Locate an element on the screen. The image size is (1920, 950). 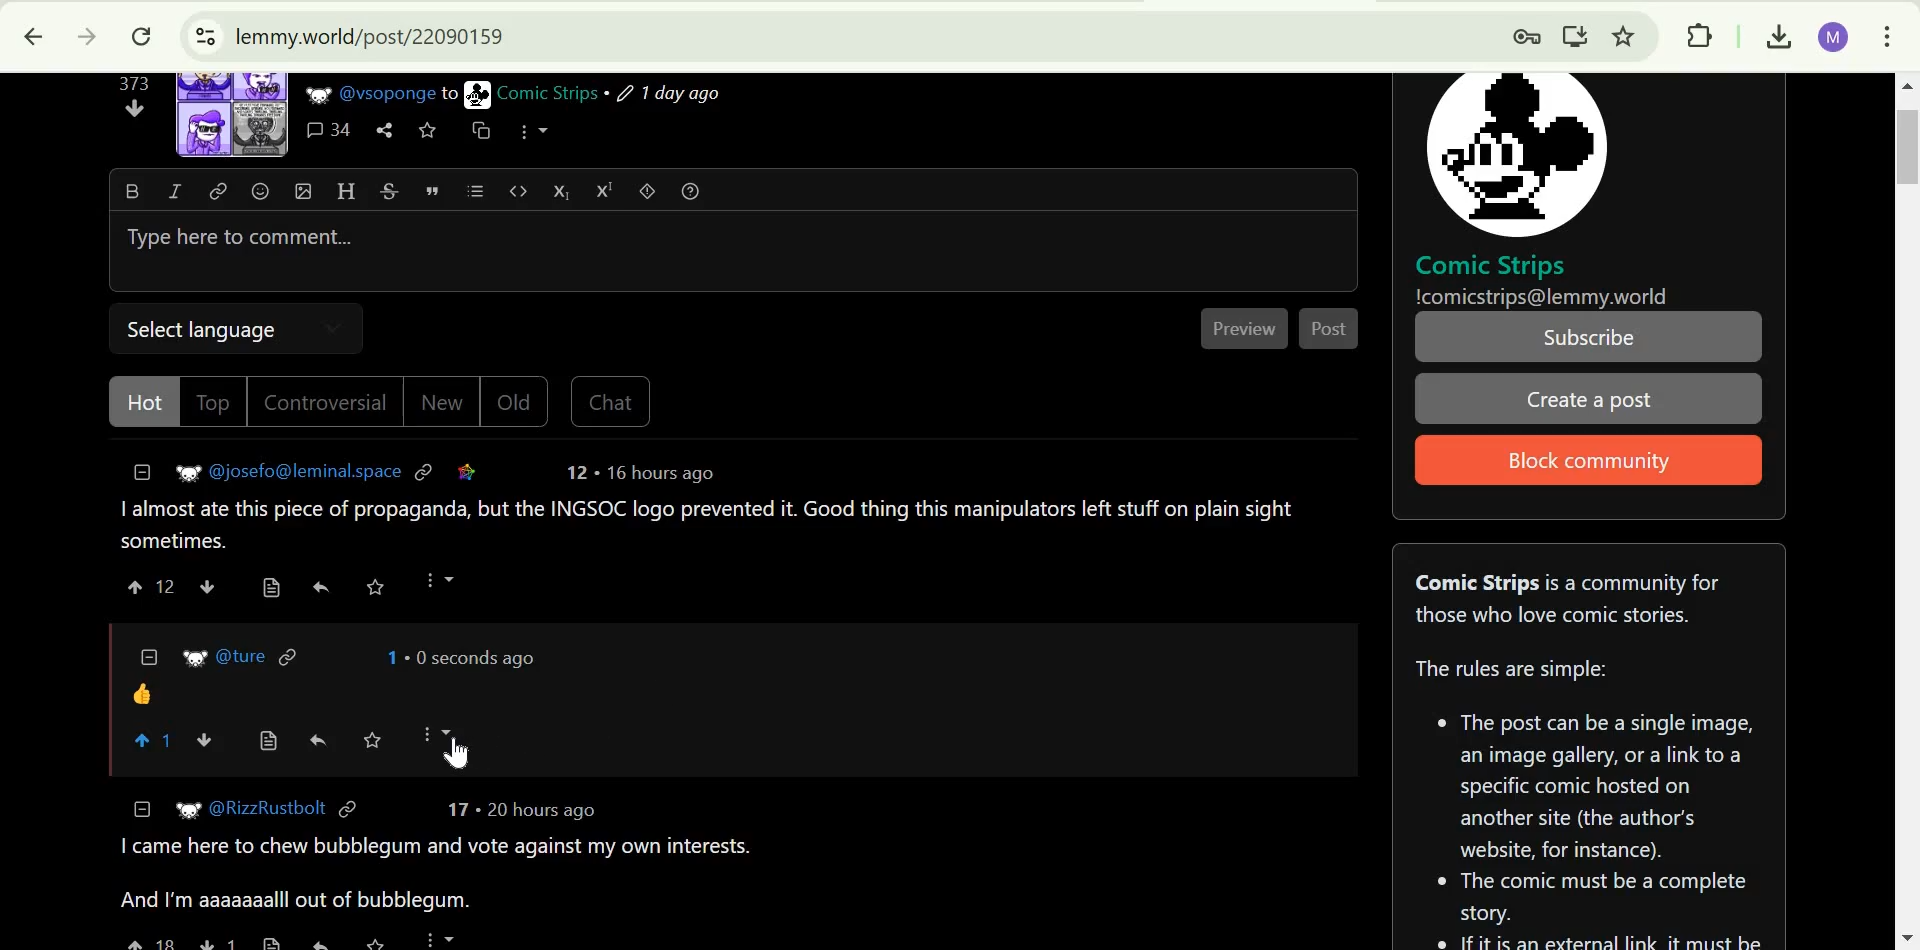
save is located at coordinates (382, 941).